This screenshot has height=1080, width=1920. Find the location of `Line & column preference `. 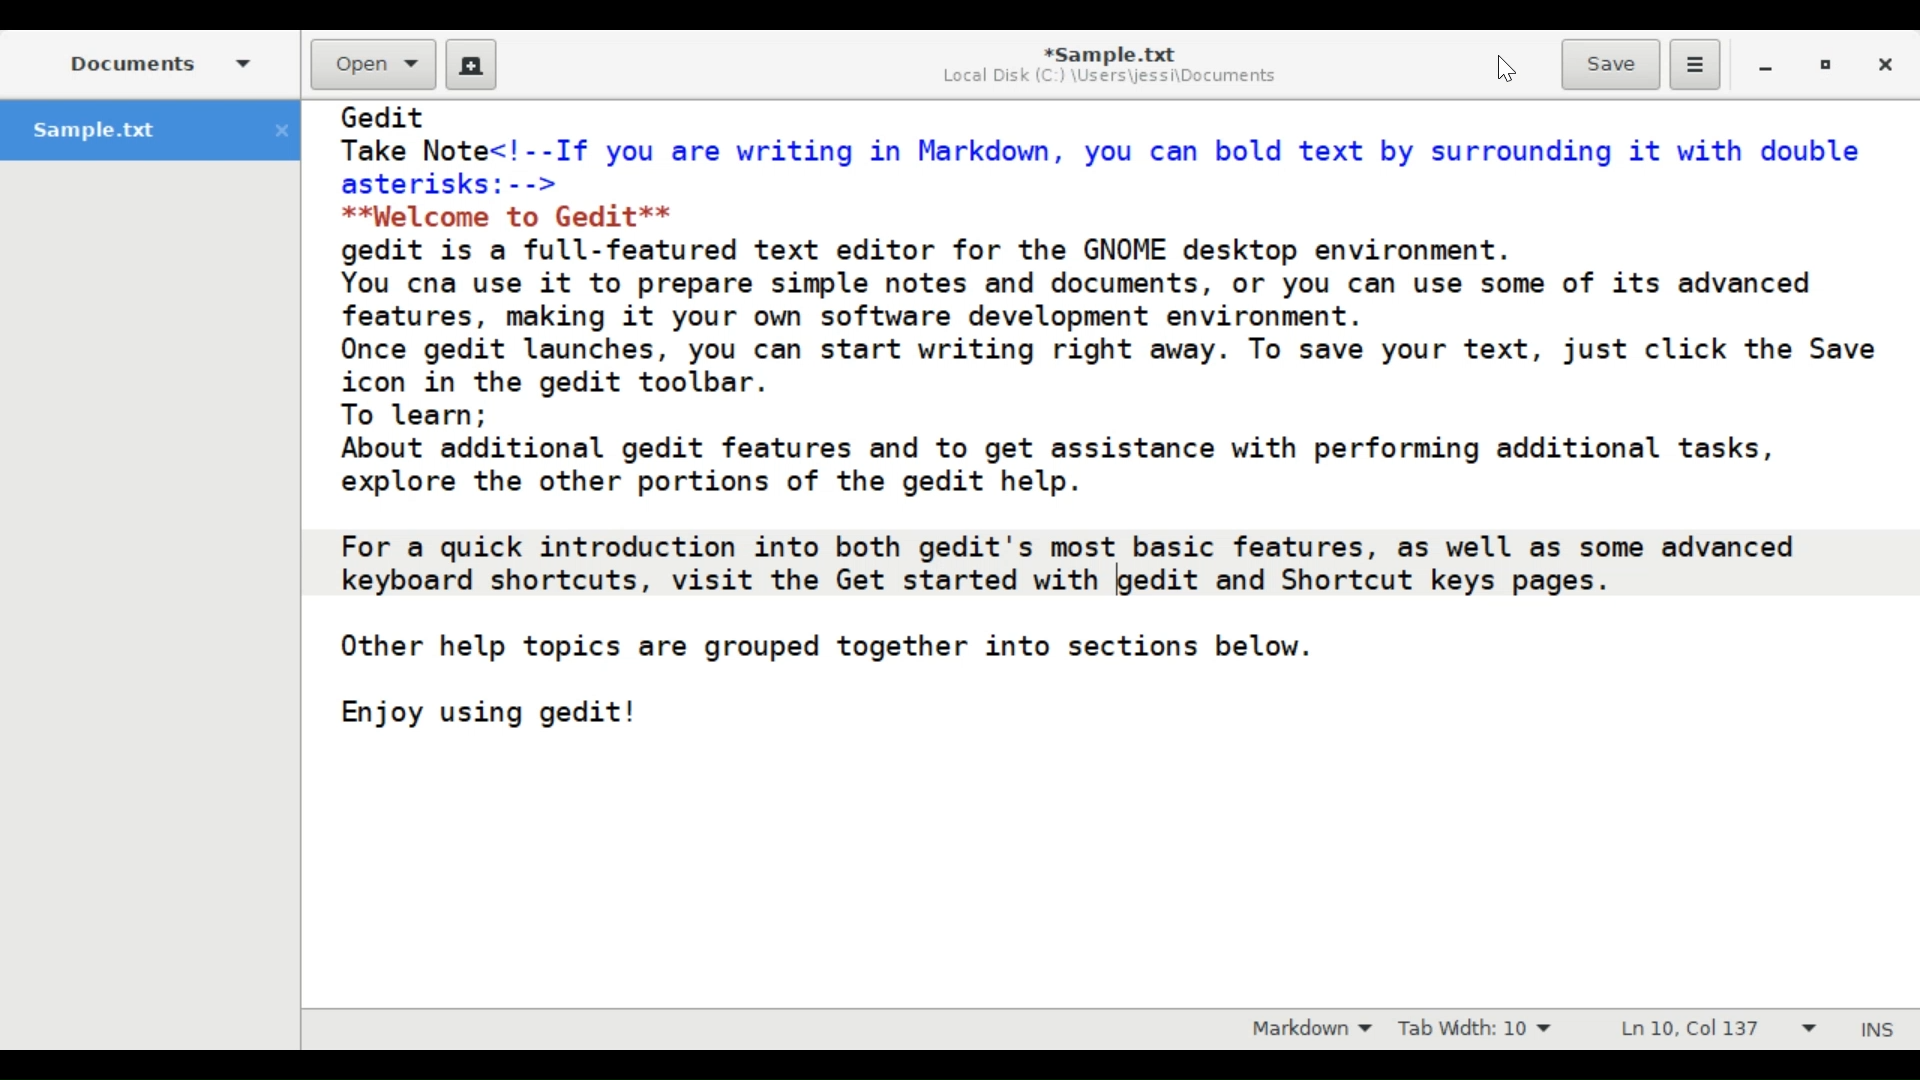

Line & column preference  is located at coordinates (1720, 1028).